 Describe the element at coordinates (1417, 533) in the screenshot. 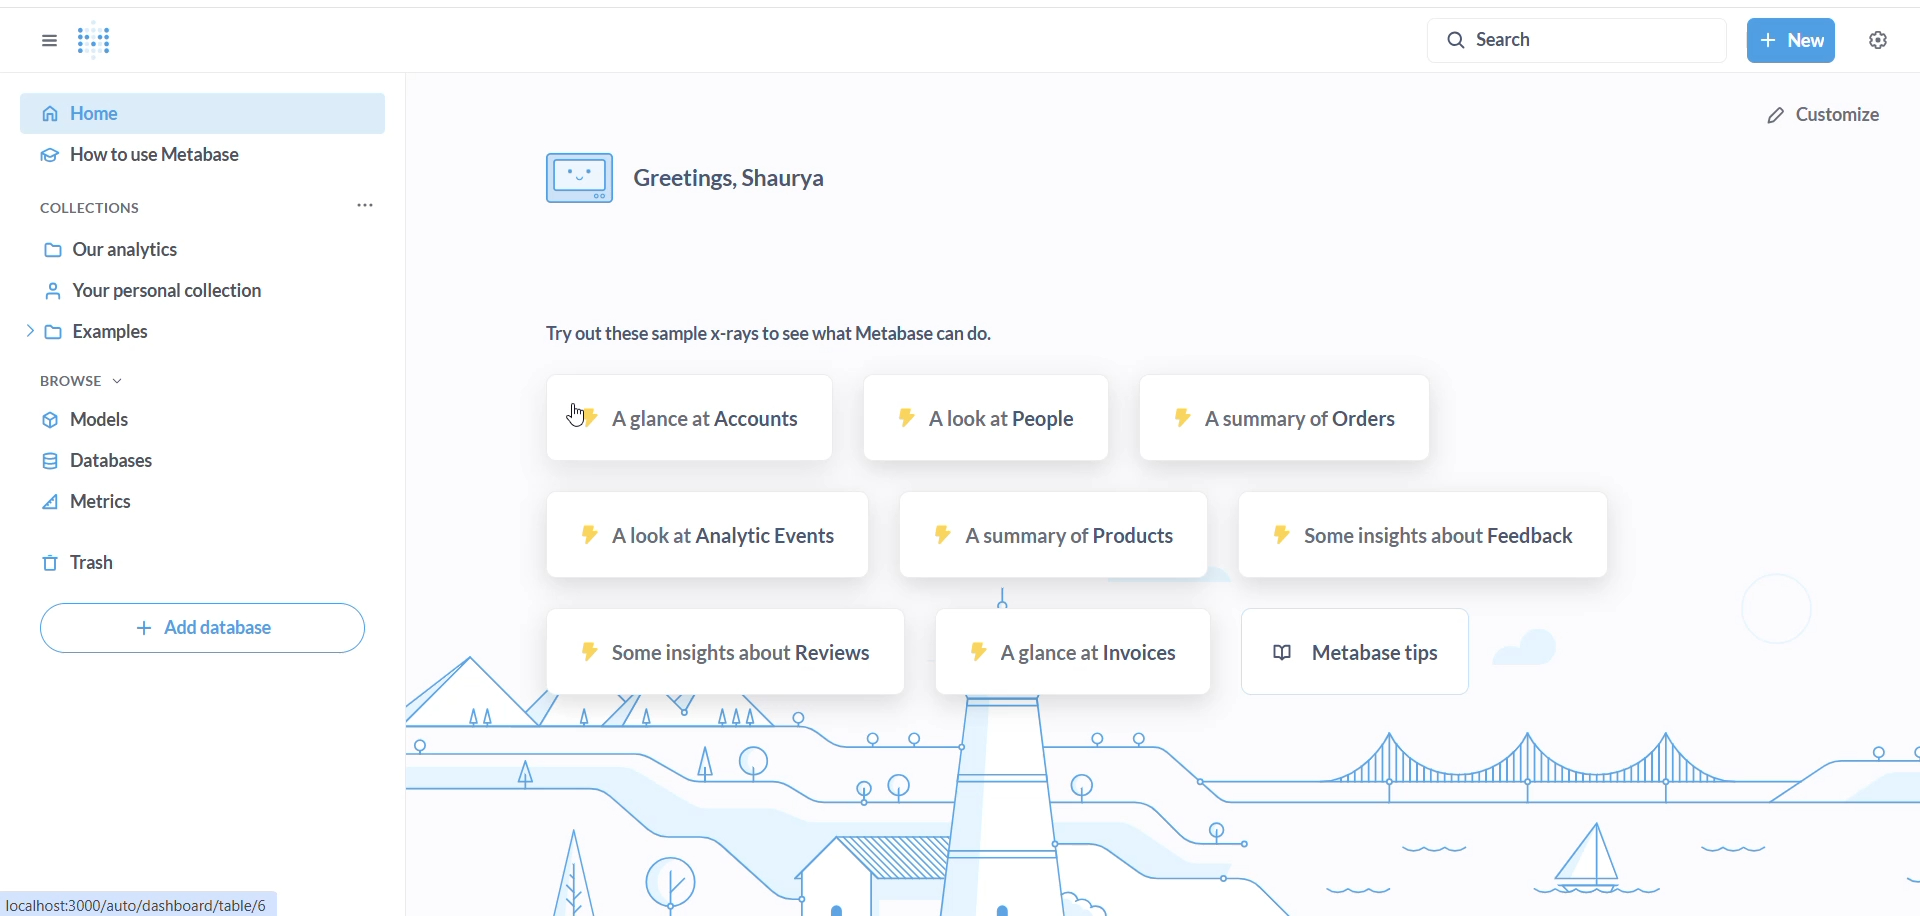

I see `some insights about feedback sample` at that location.